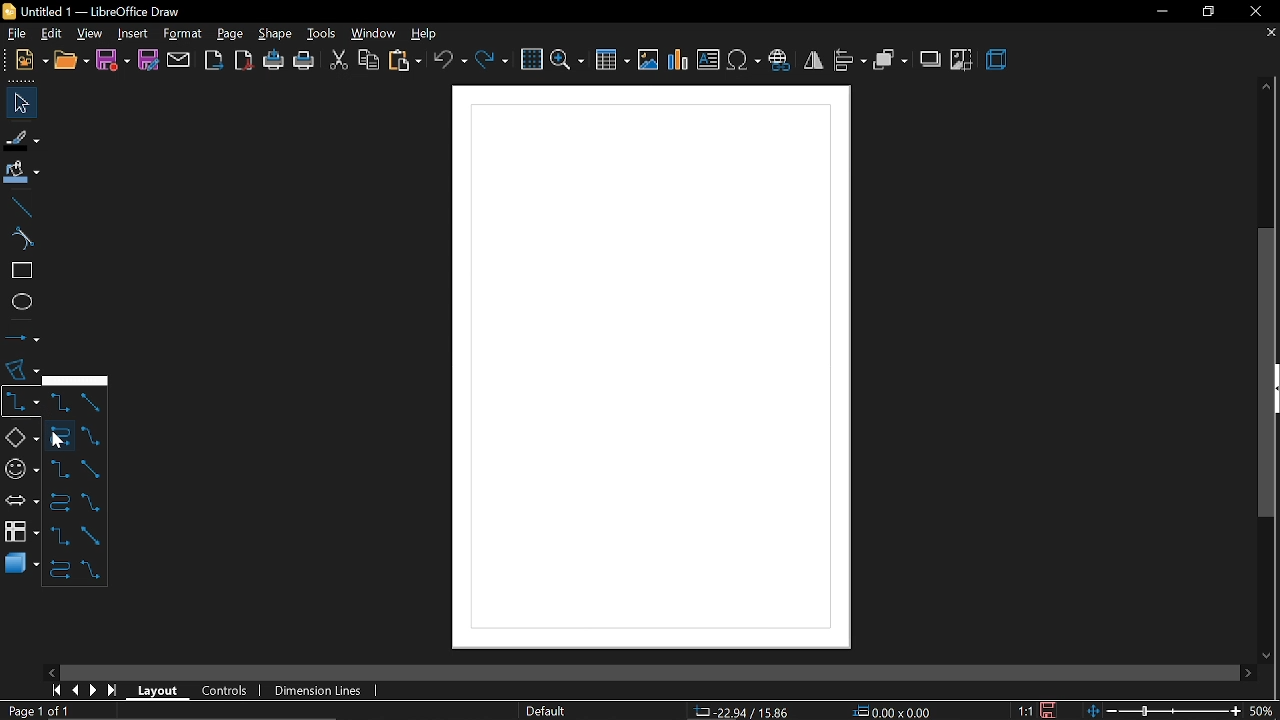 This screenshot has height=720, width=1280. What do you see at coordinates (91, 535) in the screenshot?
I see `Line connector with arrows` at bounding box center [91, 535].